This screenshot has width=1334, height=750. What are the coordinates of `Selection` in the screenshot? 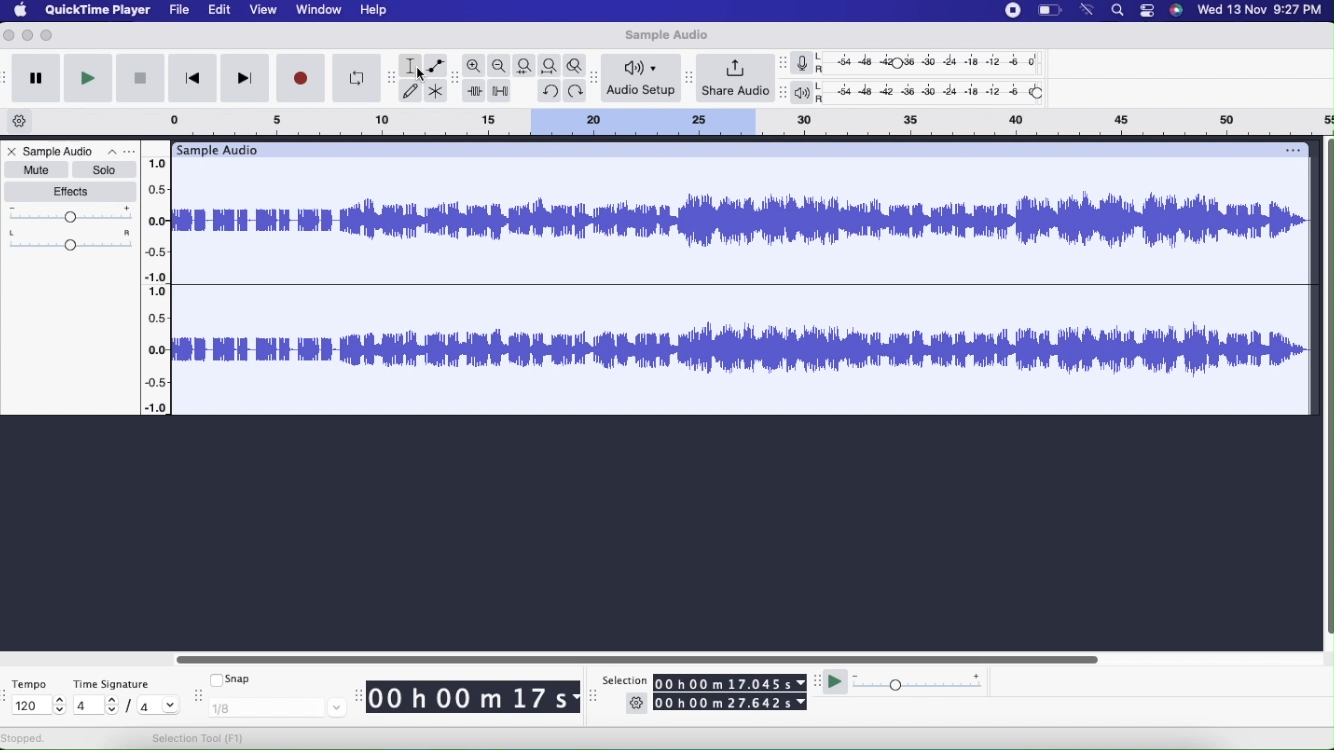 It's located at (624, 681).